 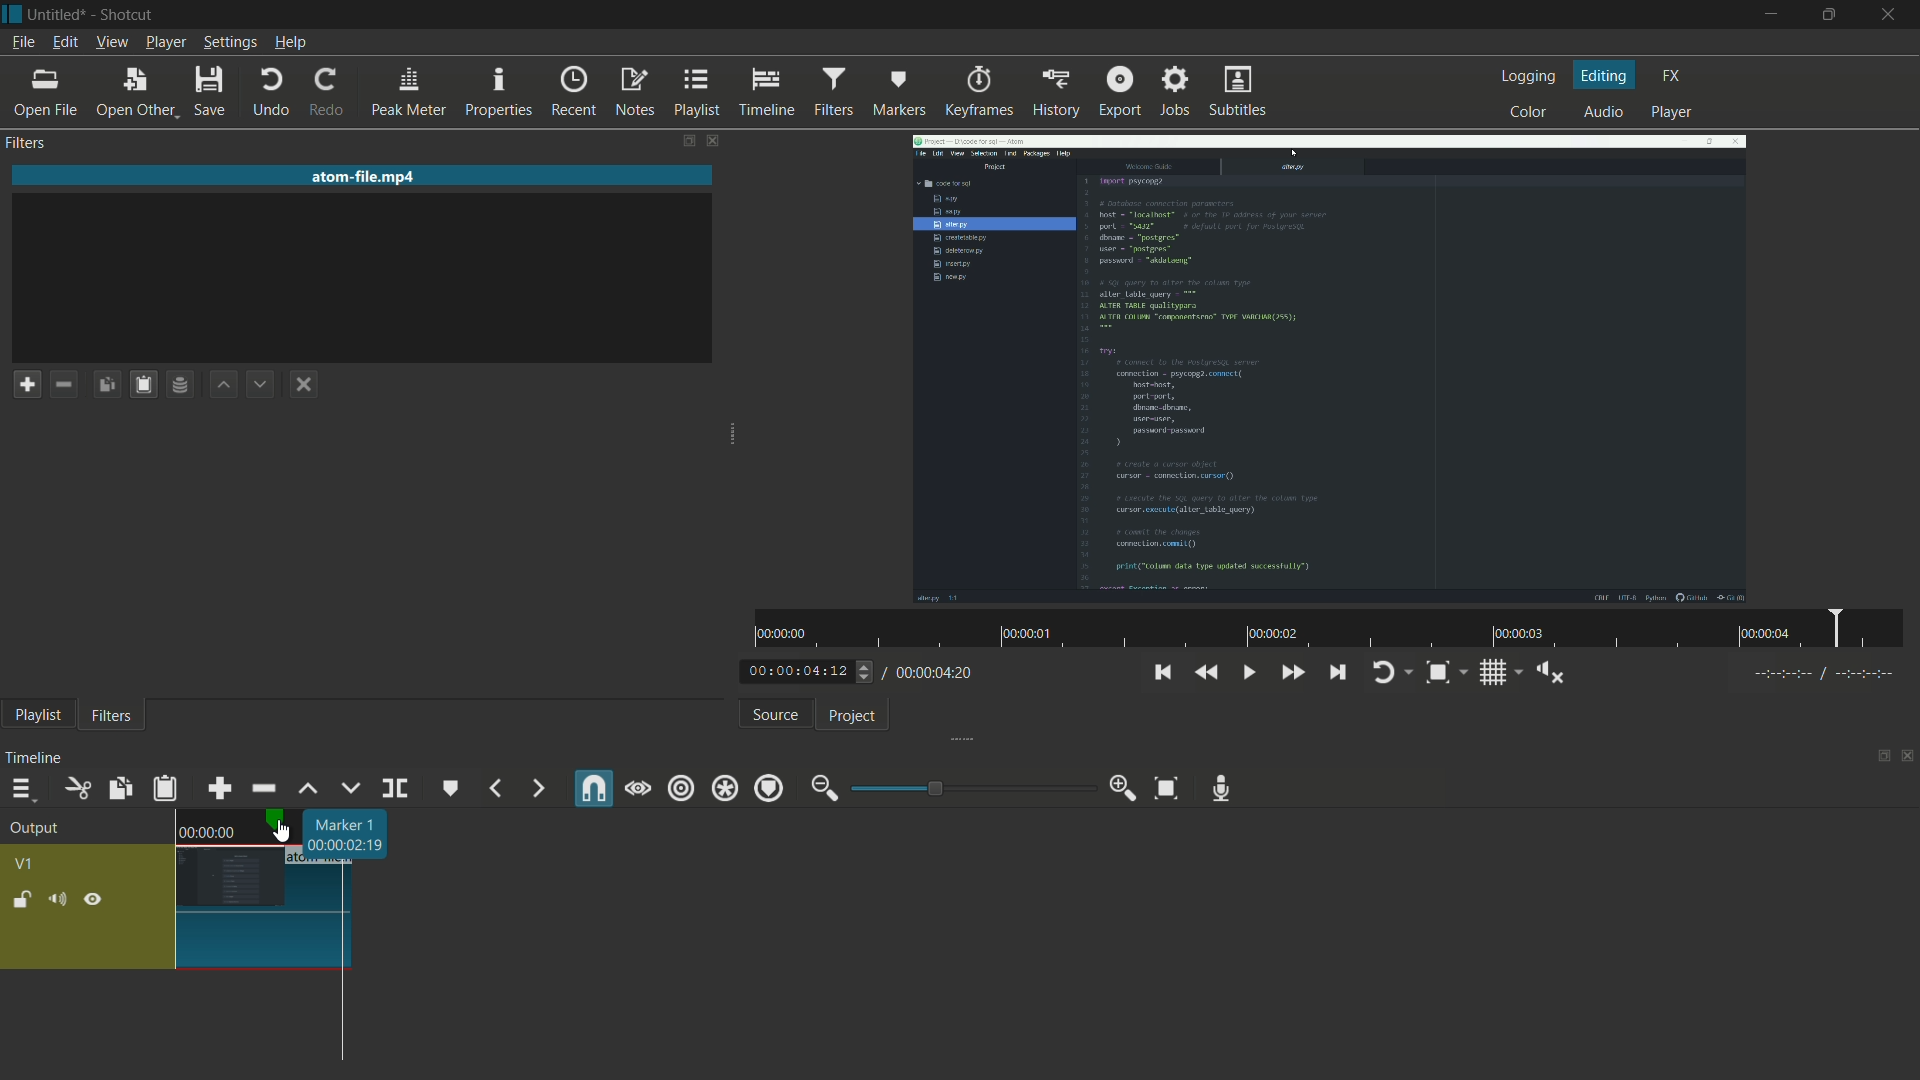 What do you see at coordinates (207, 833) in the screenshot?
I see `time` at bounding box center [207, 833].